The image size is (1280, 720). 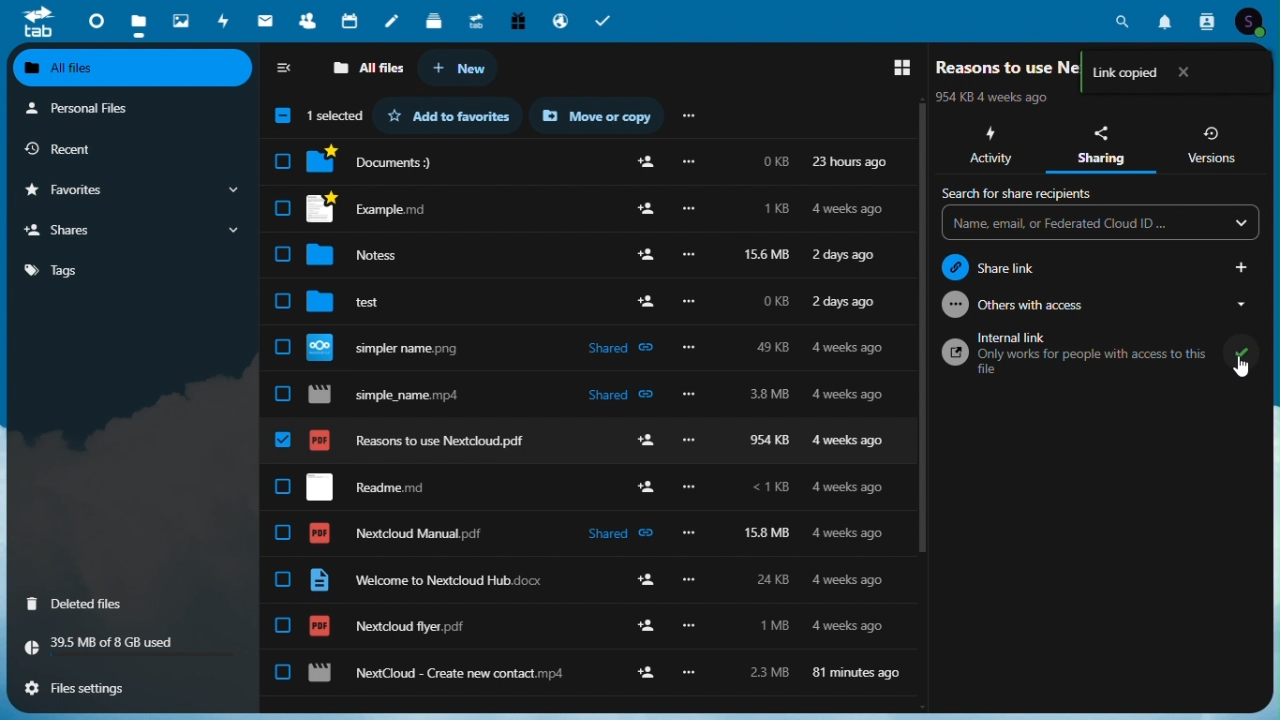 What do you see at coordinates (694, 210) in the screenshot?
I see `more options` at bounding box center [694, 210].